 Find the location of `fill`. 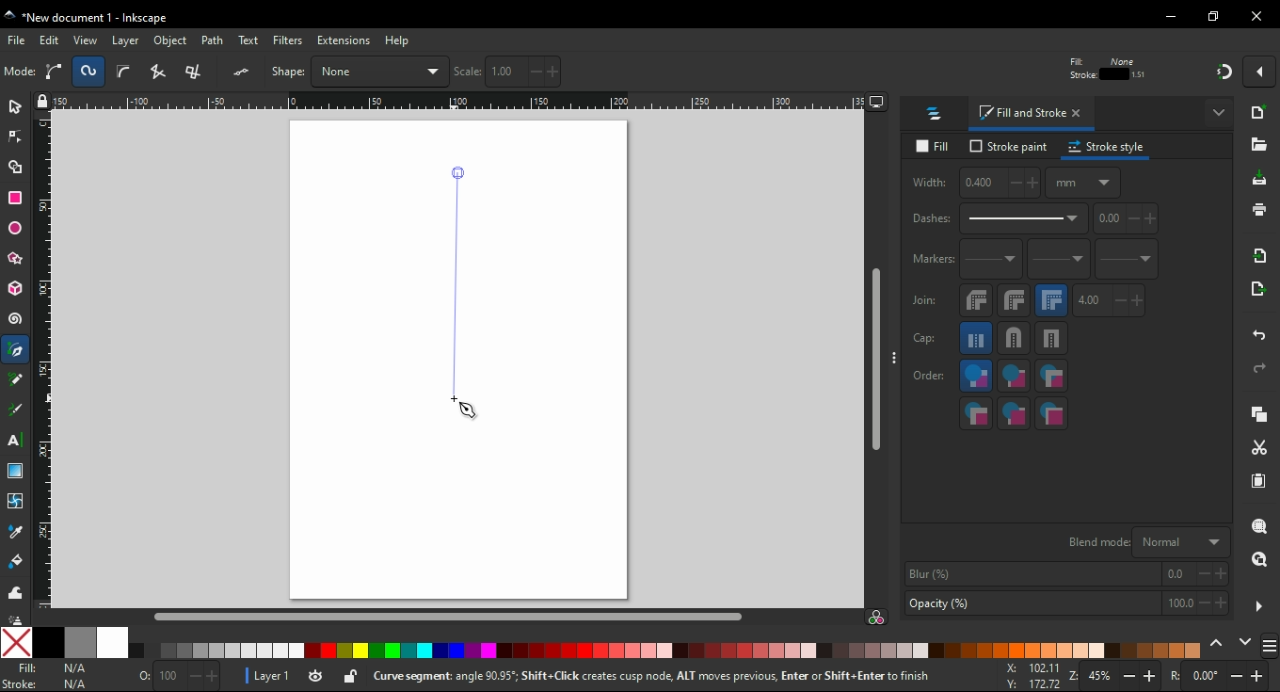

fill is located at coordinates (936, 147).